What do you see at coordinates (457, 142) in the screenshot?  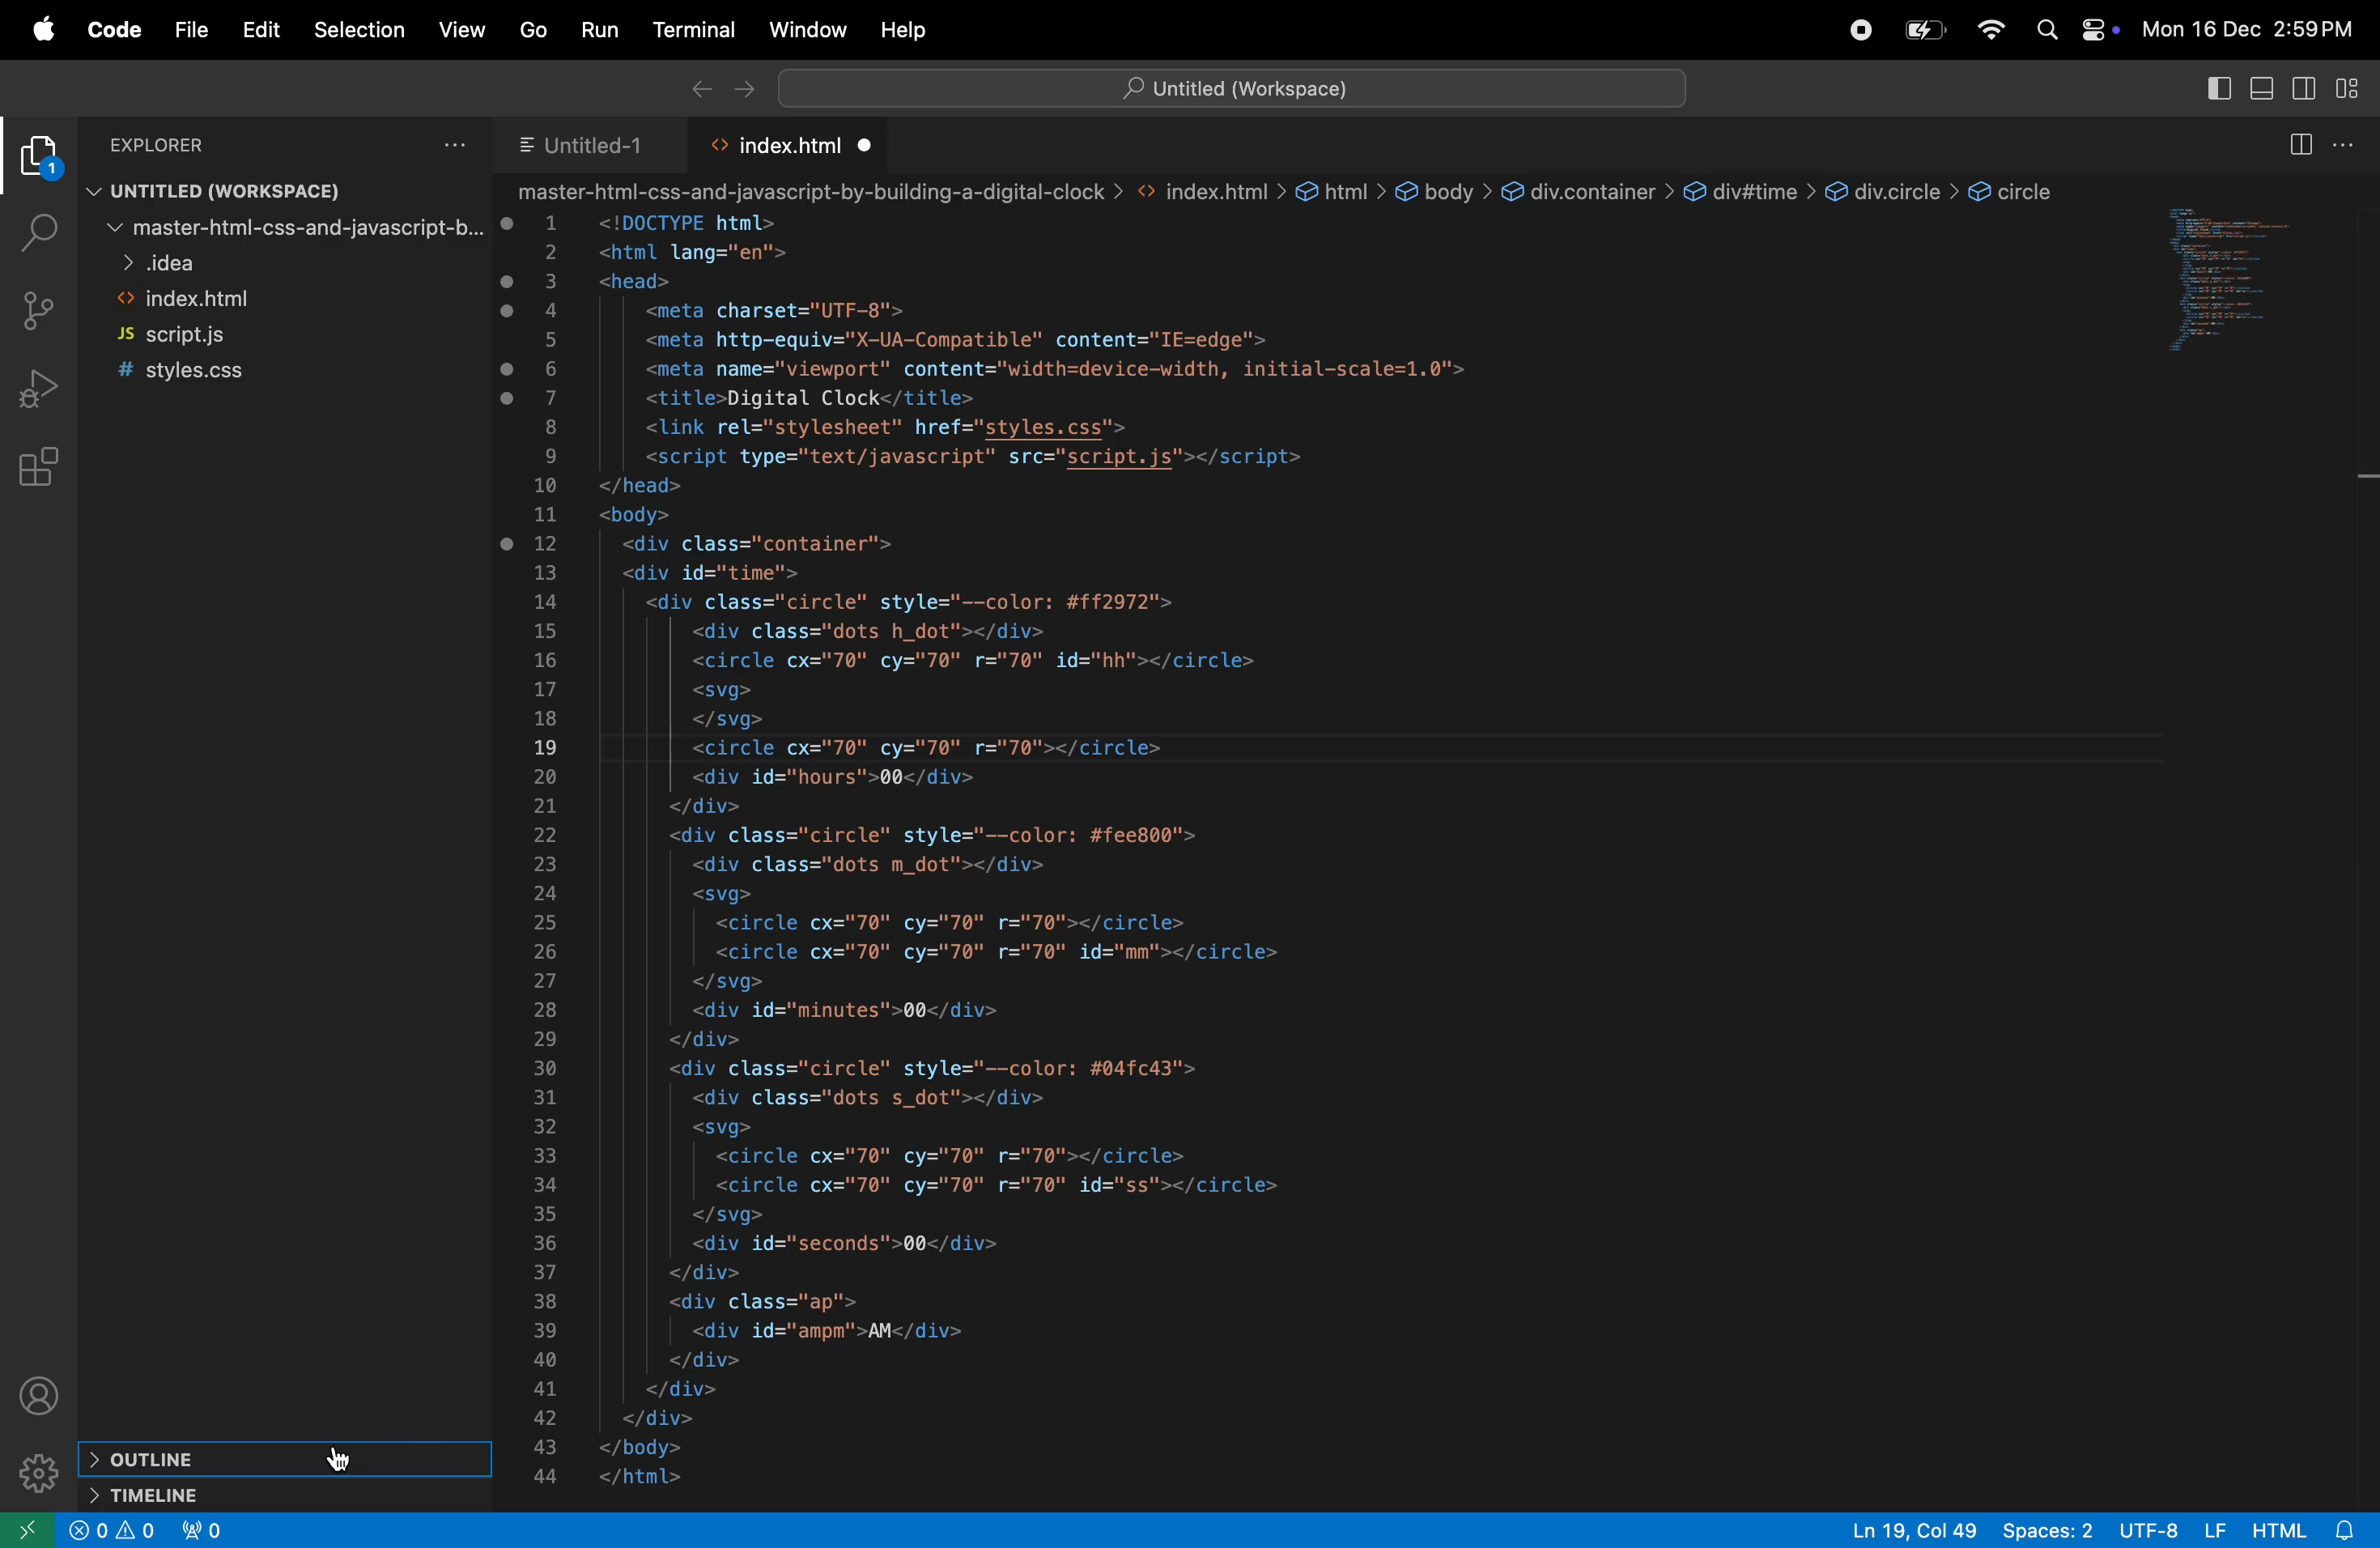 I see `options` at bounding box center [457, 142].